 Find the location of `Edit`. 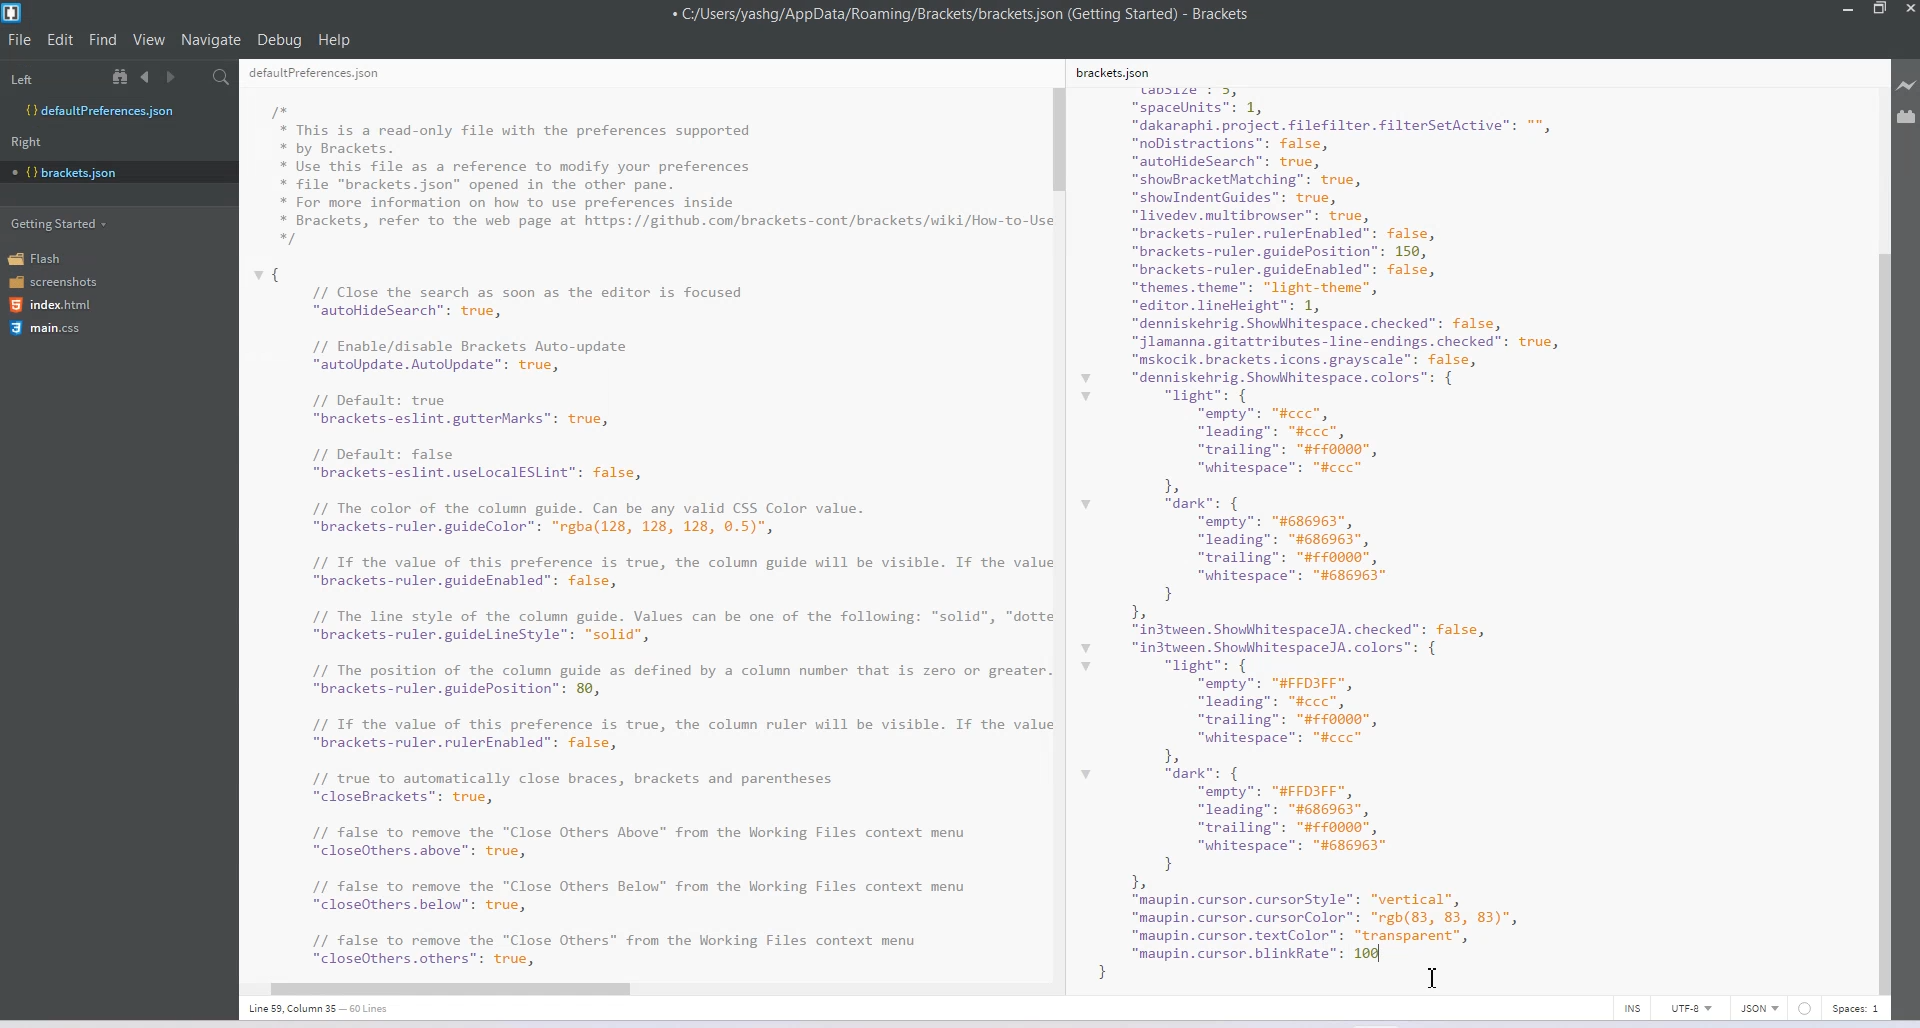

Edit is located at coordinates (62, 39).